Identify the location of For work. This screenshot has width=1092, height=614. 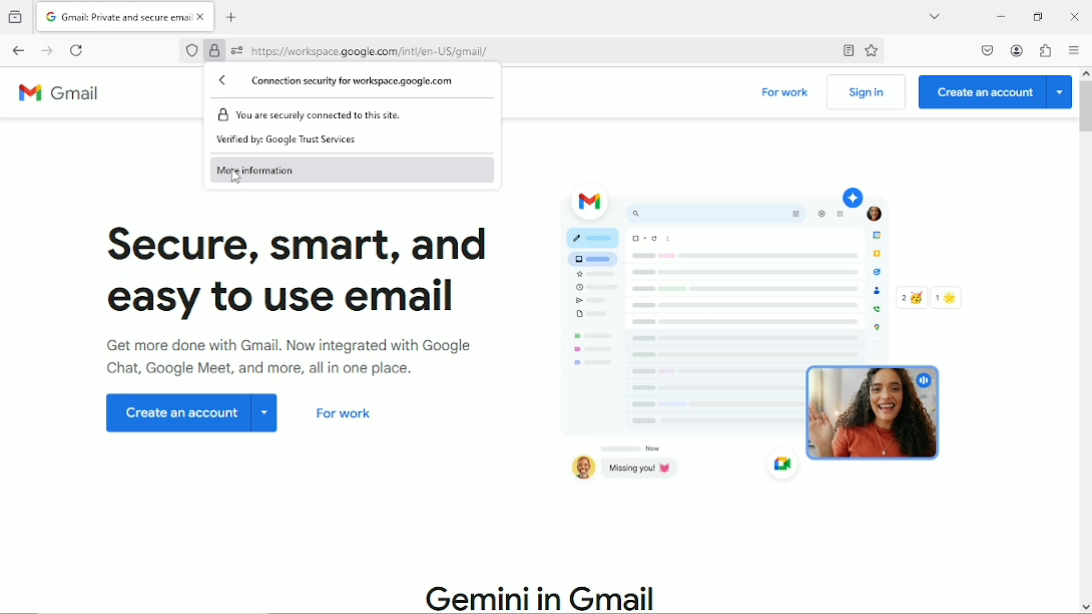
(785, 94).